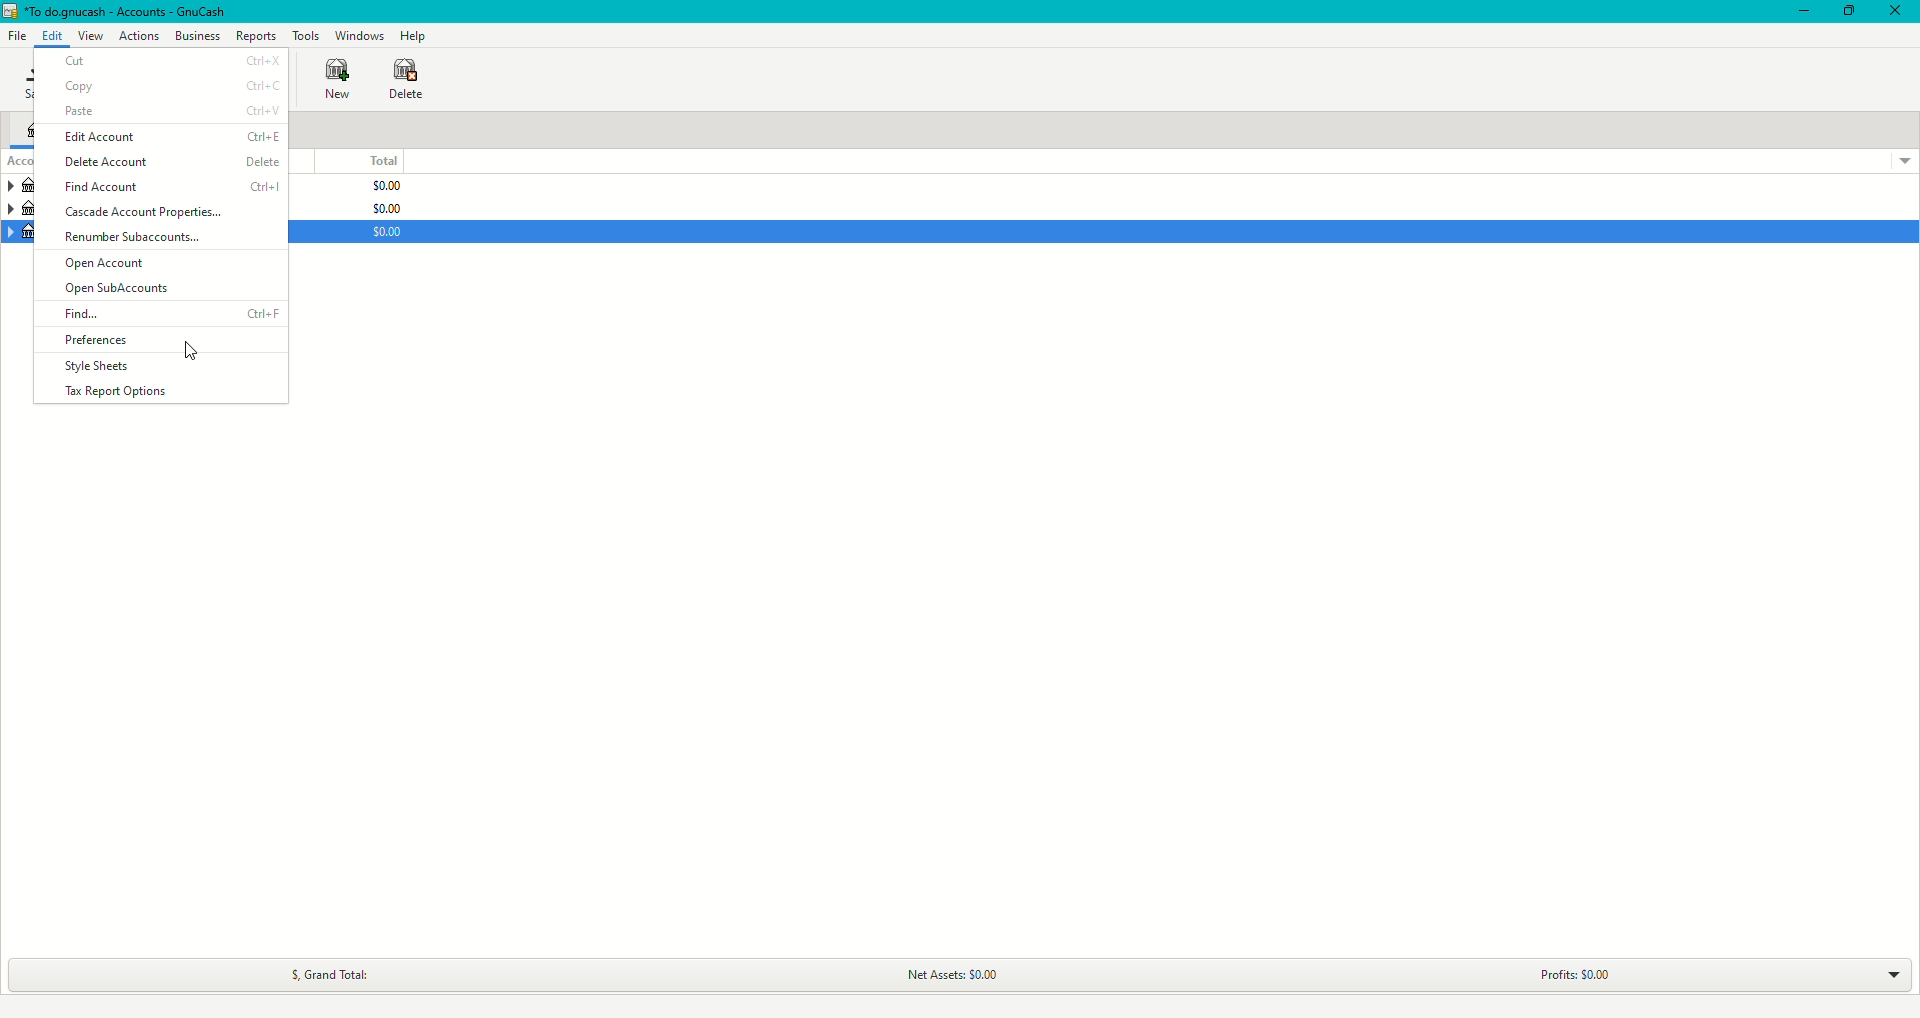 The width and height of the screenshot is (1920, 1018). Describe the element at coordinates (258, 35) in the screenshot. I see `Reports` at that location.